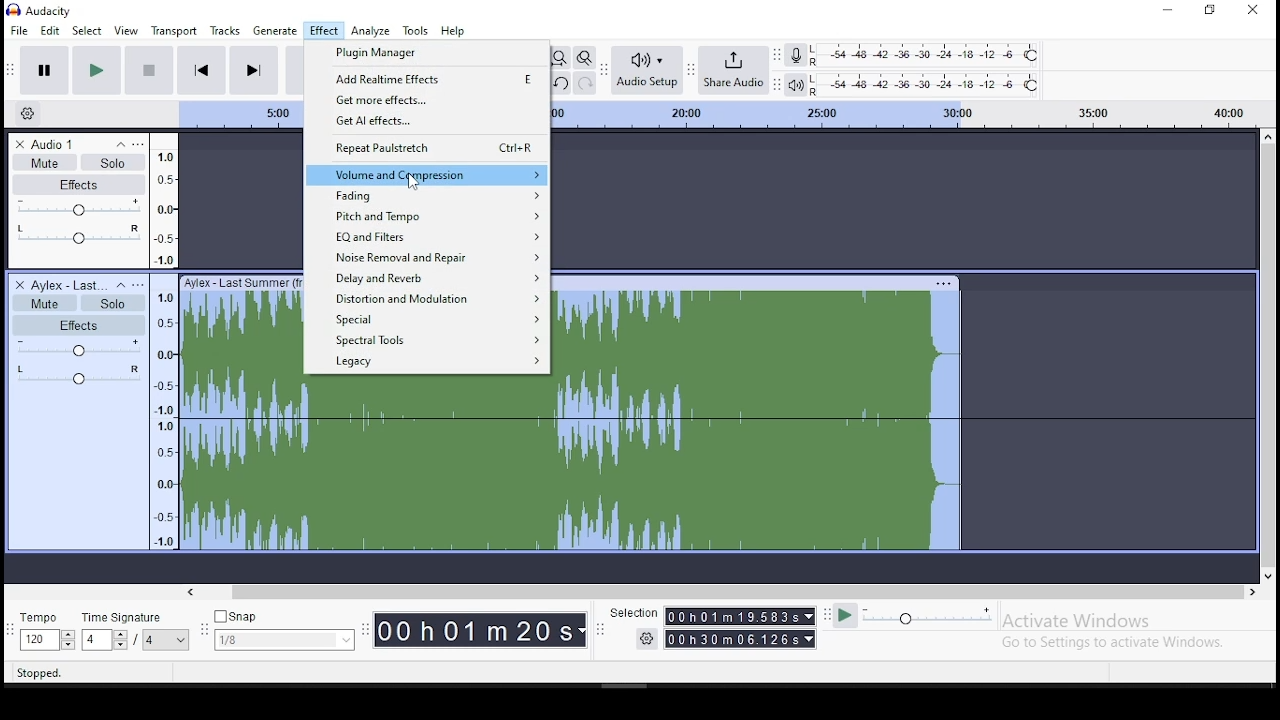 The height and width of the screenshot is (720, 1280). What do you see at coordinates (226, 30) in the screenshot?
I see `tracks` at bounding box center [226, 30].